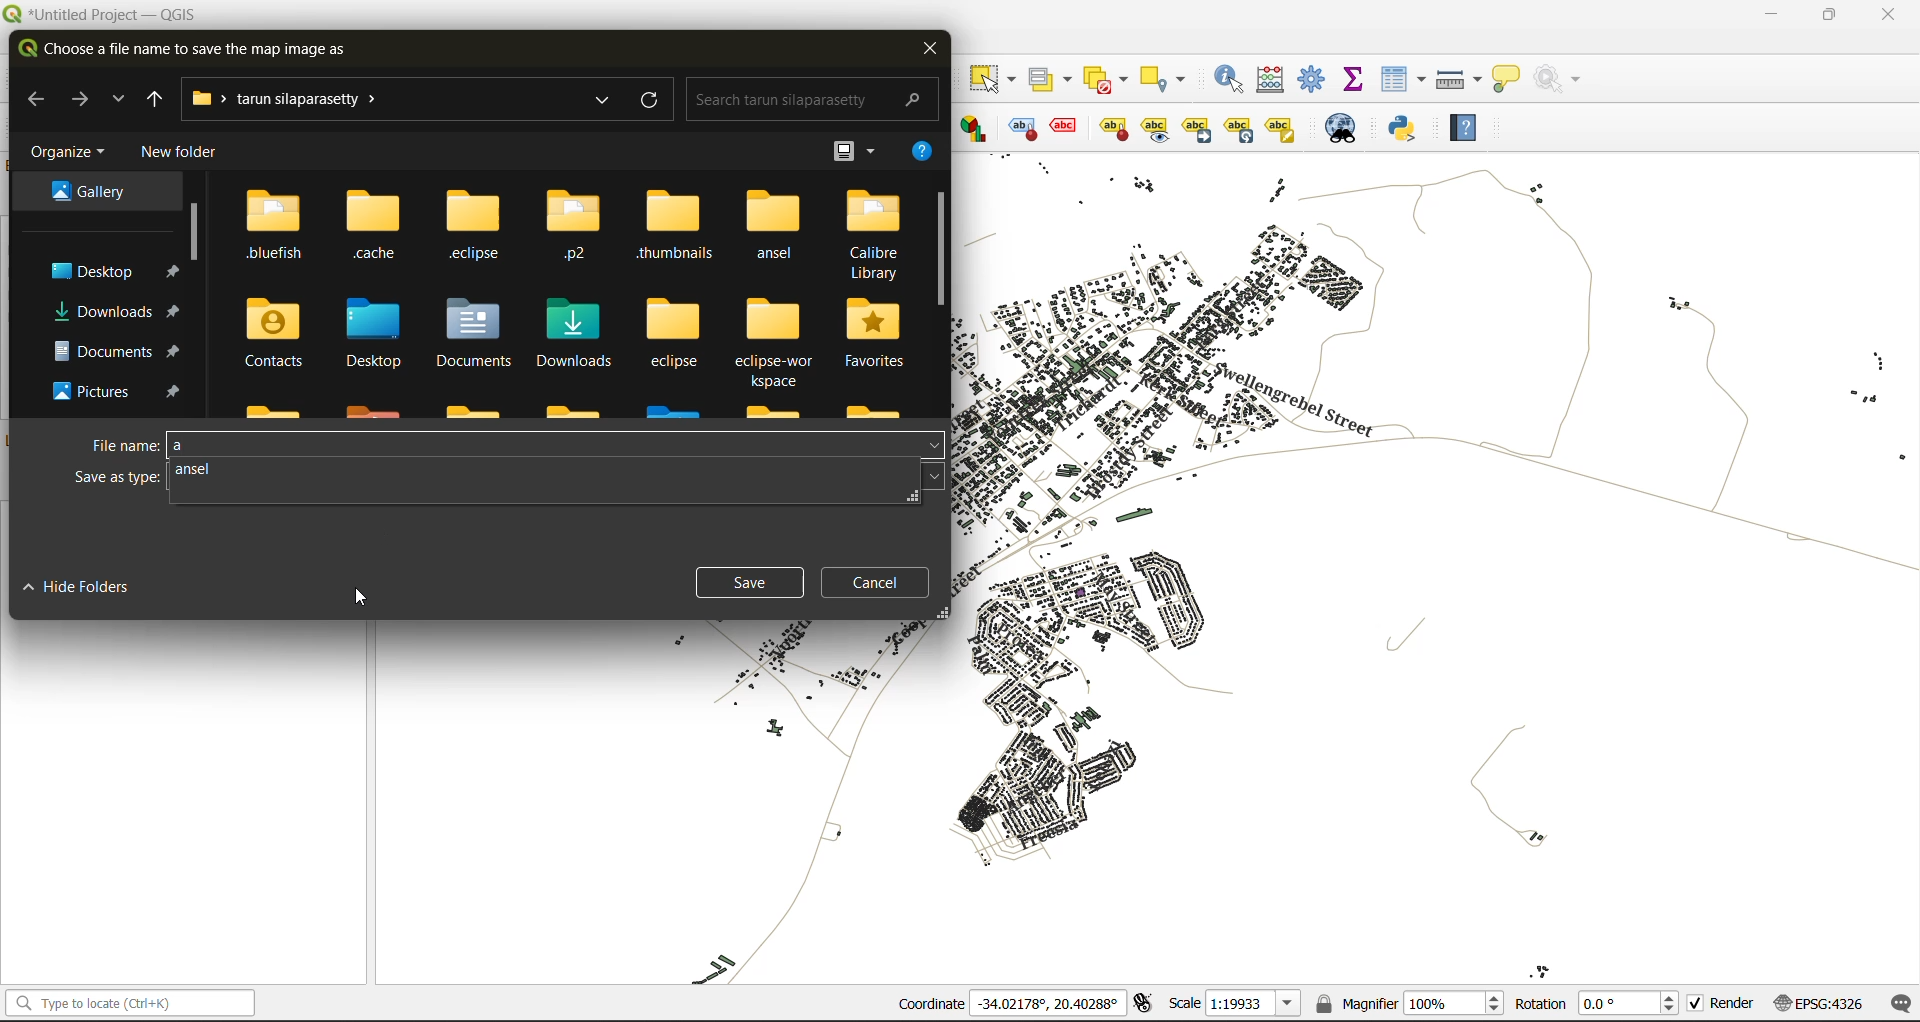 This screenshot has width=1920, height=1022. Describe the element at coordinates (1141, 1004) in the screenshot. I see `toggle extents` at that location.